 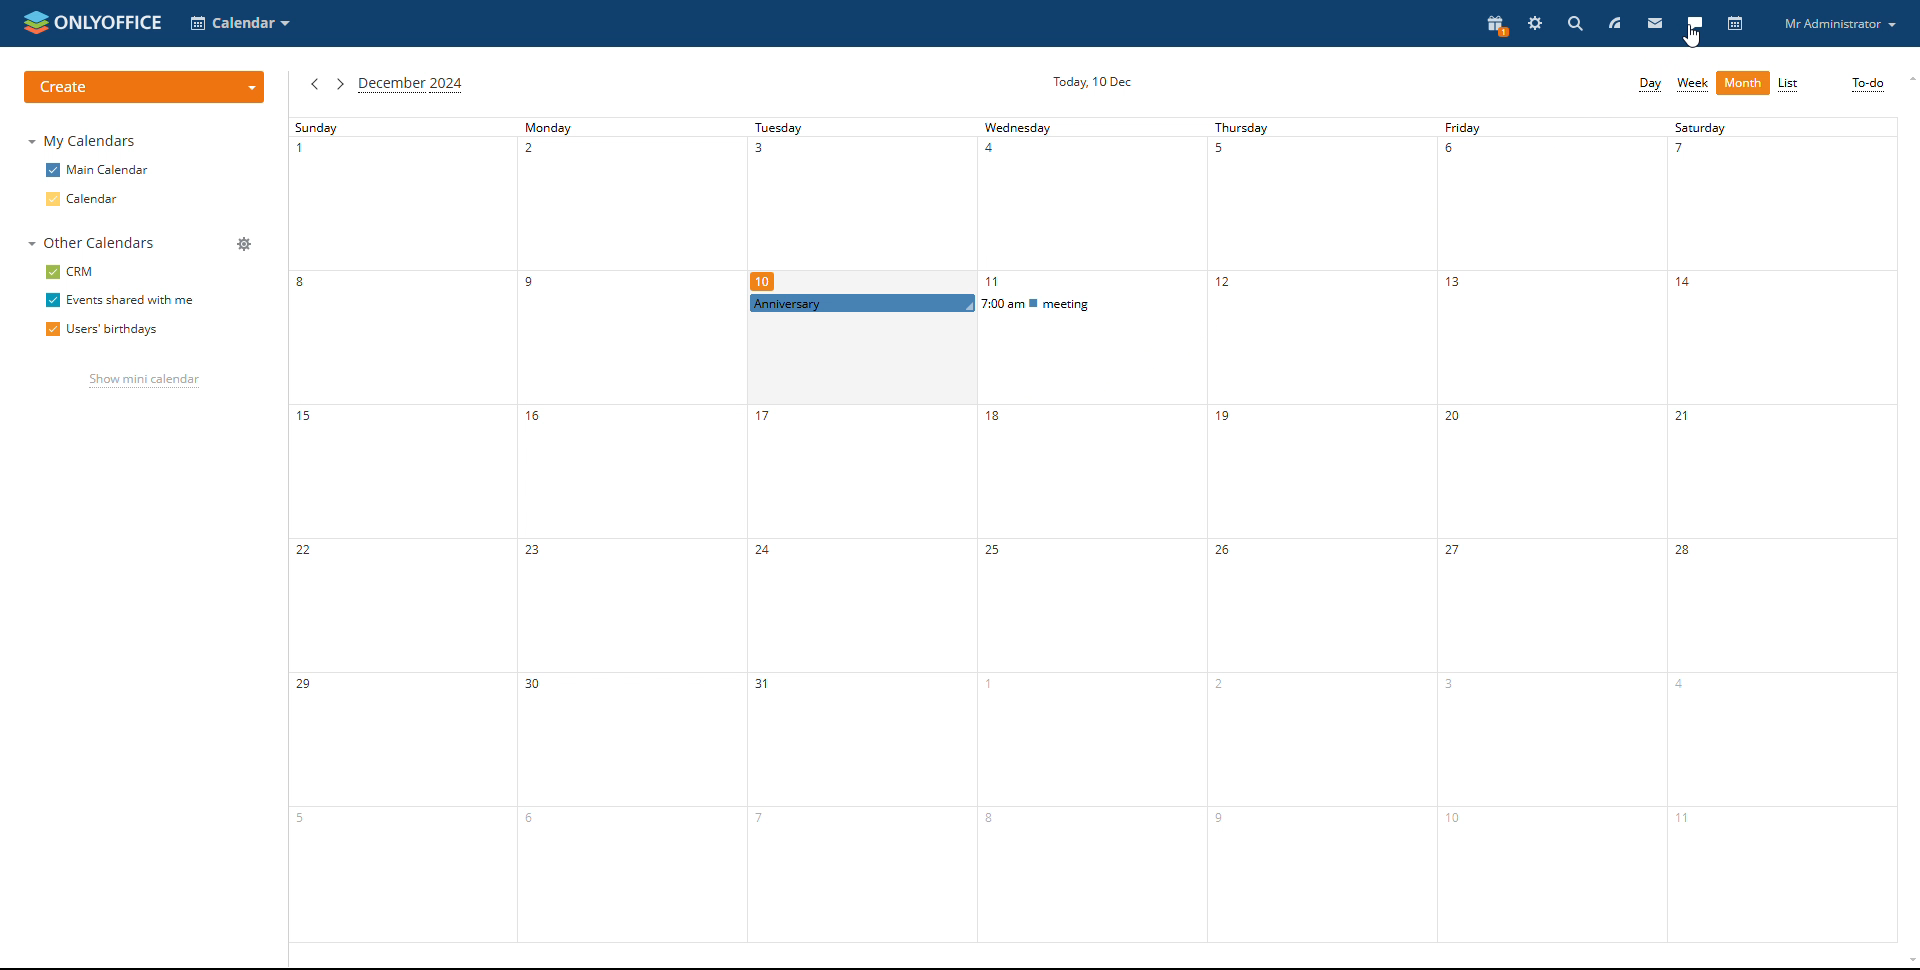 I want to click on current date, so click(x=1091, y=83).